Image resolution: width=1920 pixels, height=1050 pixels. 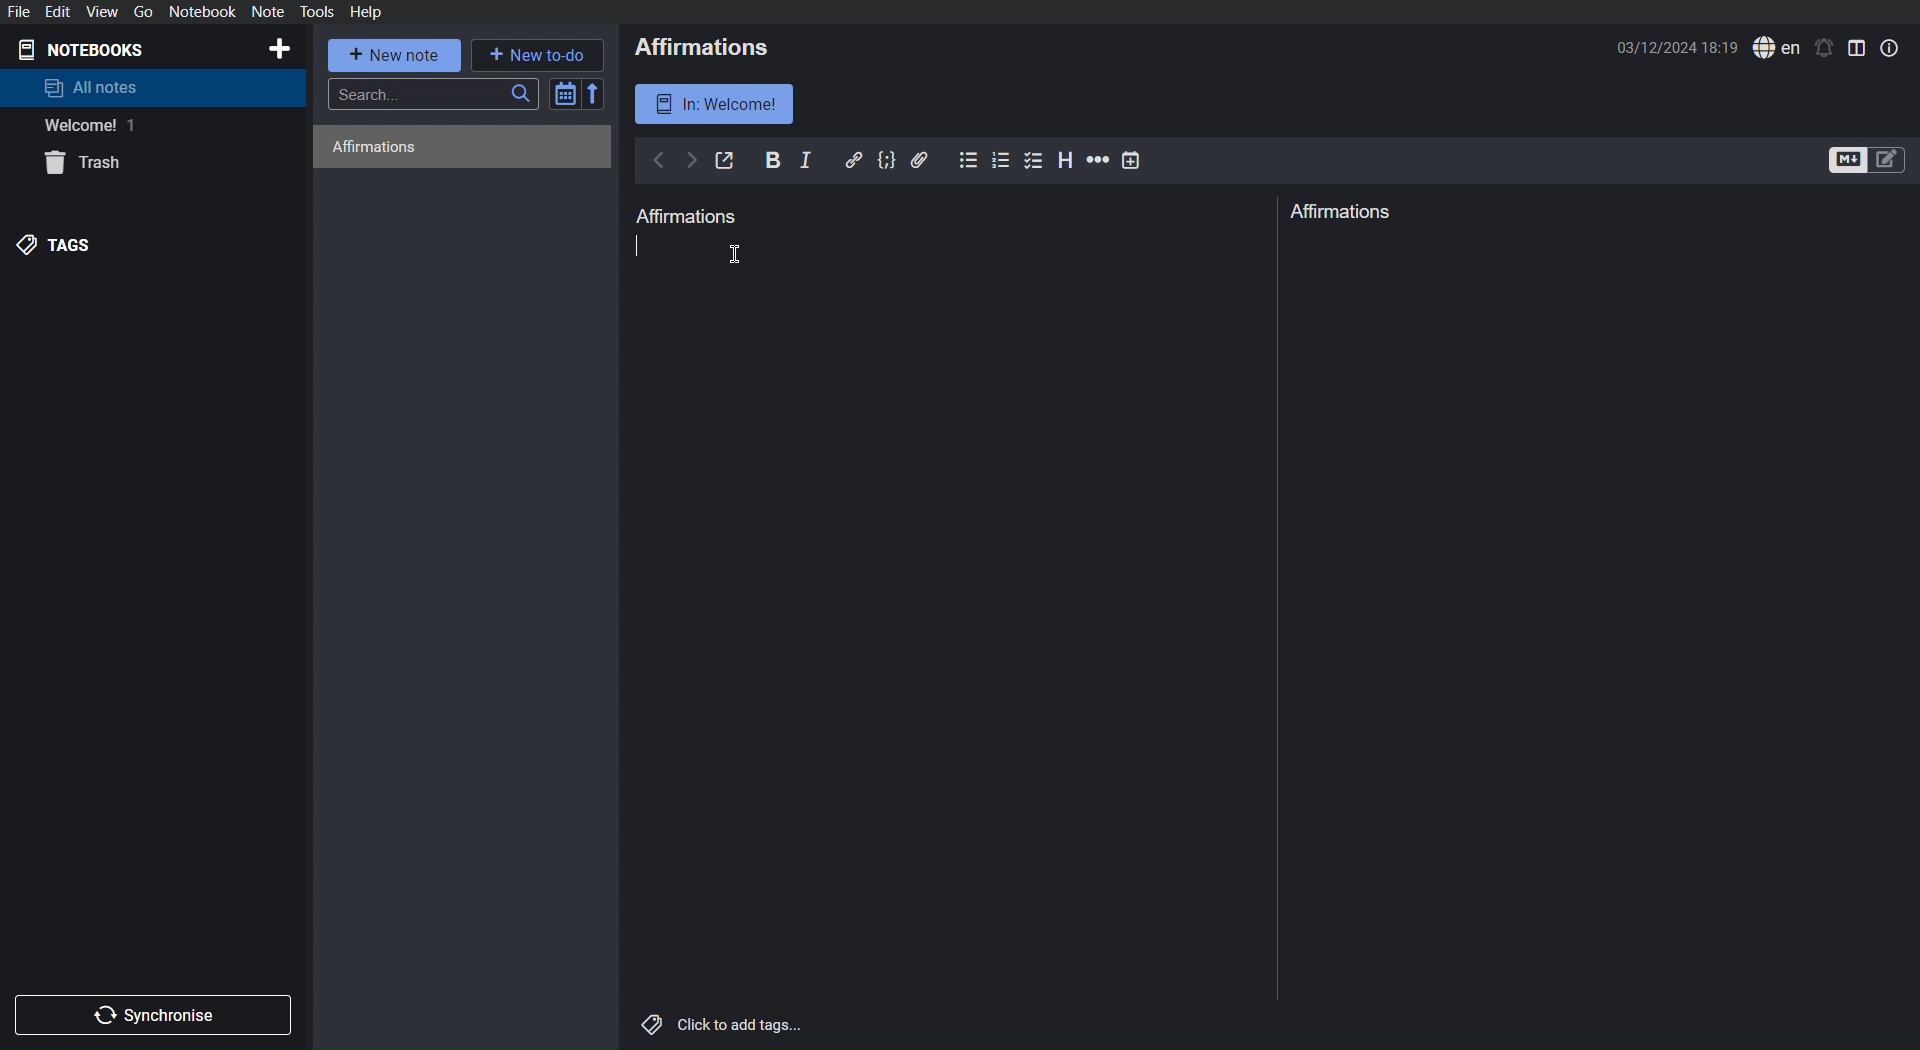 What do you see at coordinates (537, 53) in the screenshot?
I see `New to-do` at bounding box center [537, 53].